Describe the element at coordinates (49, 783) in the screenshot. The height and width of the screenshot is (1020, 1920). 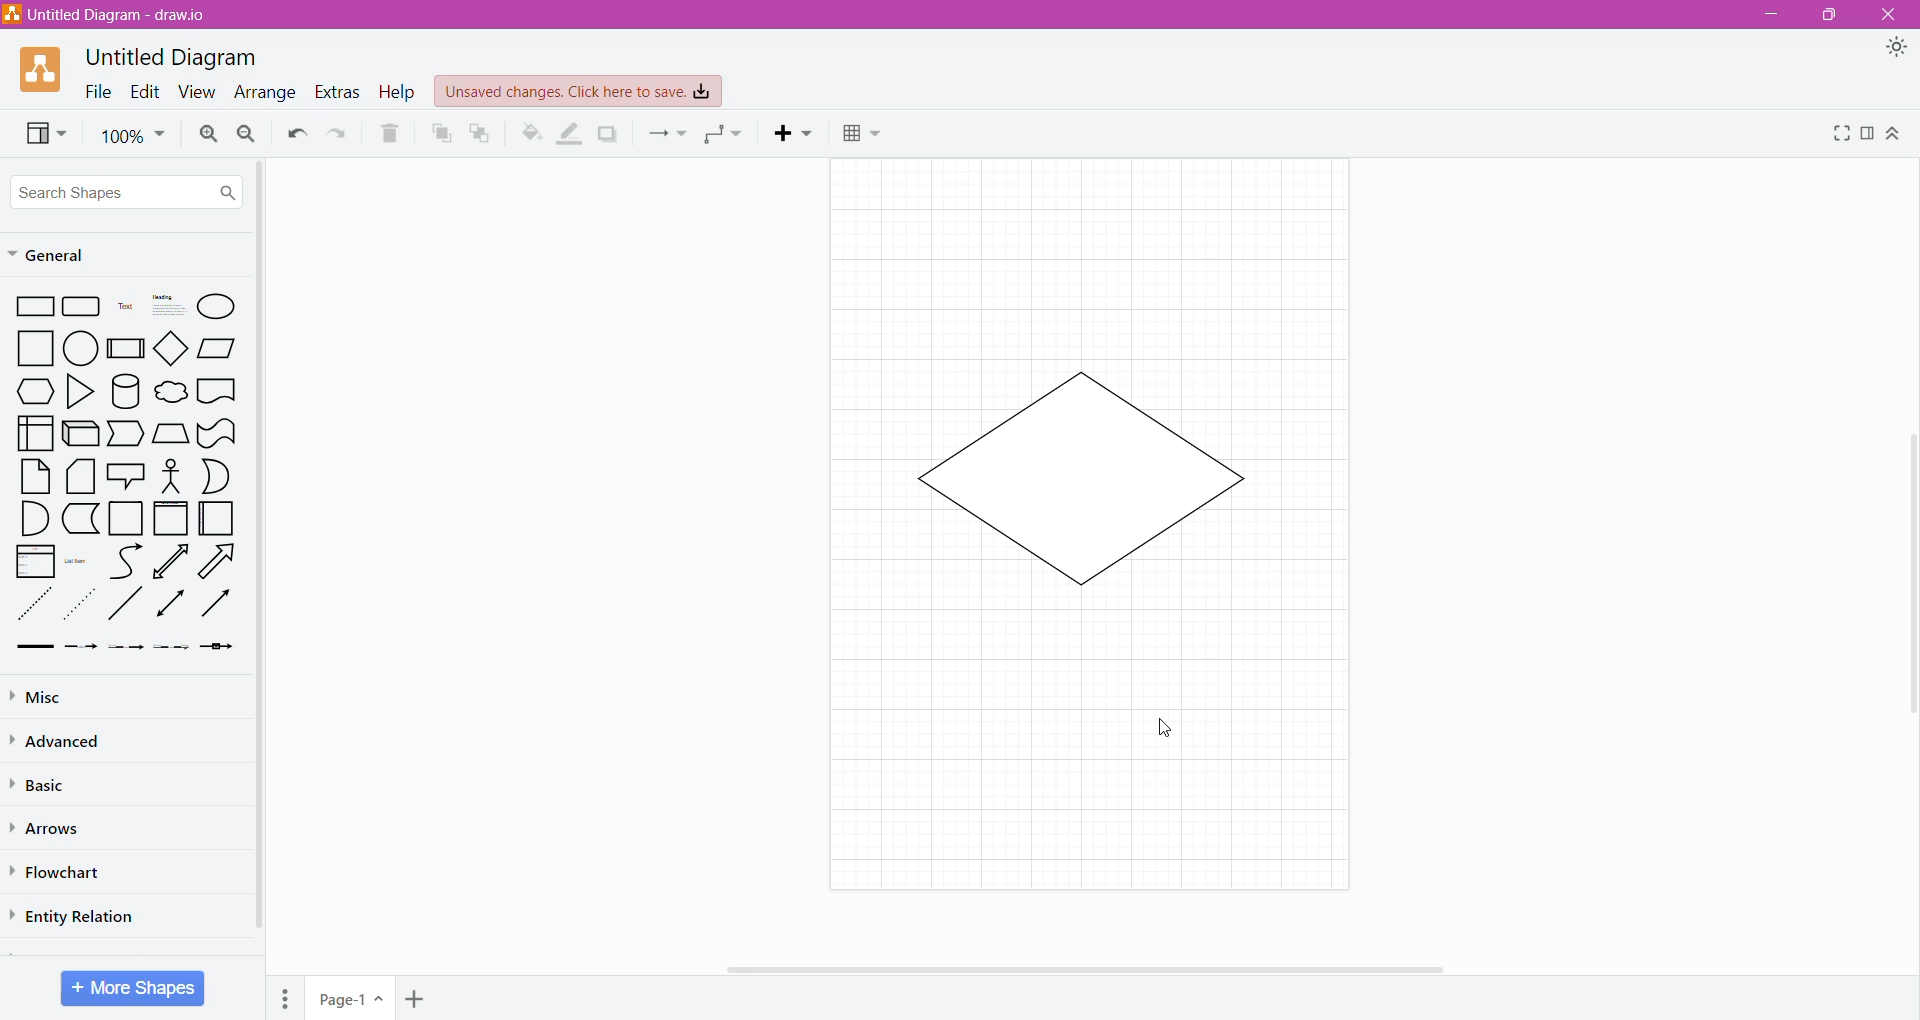
I see `Basic` at that location.